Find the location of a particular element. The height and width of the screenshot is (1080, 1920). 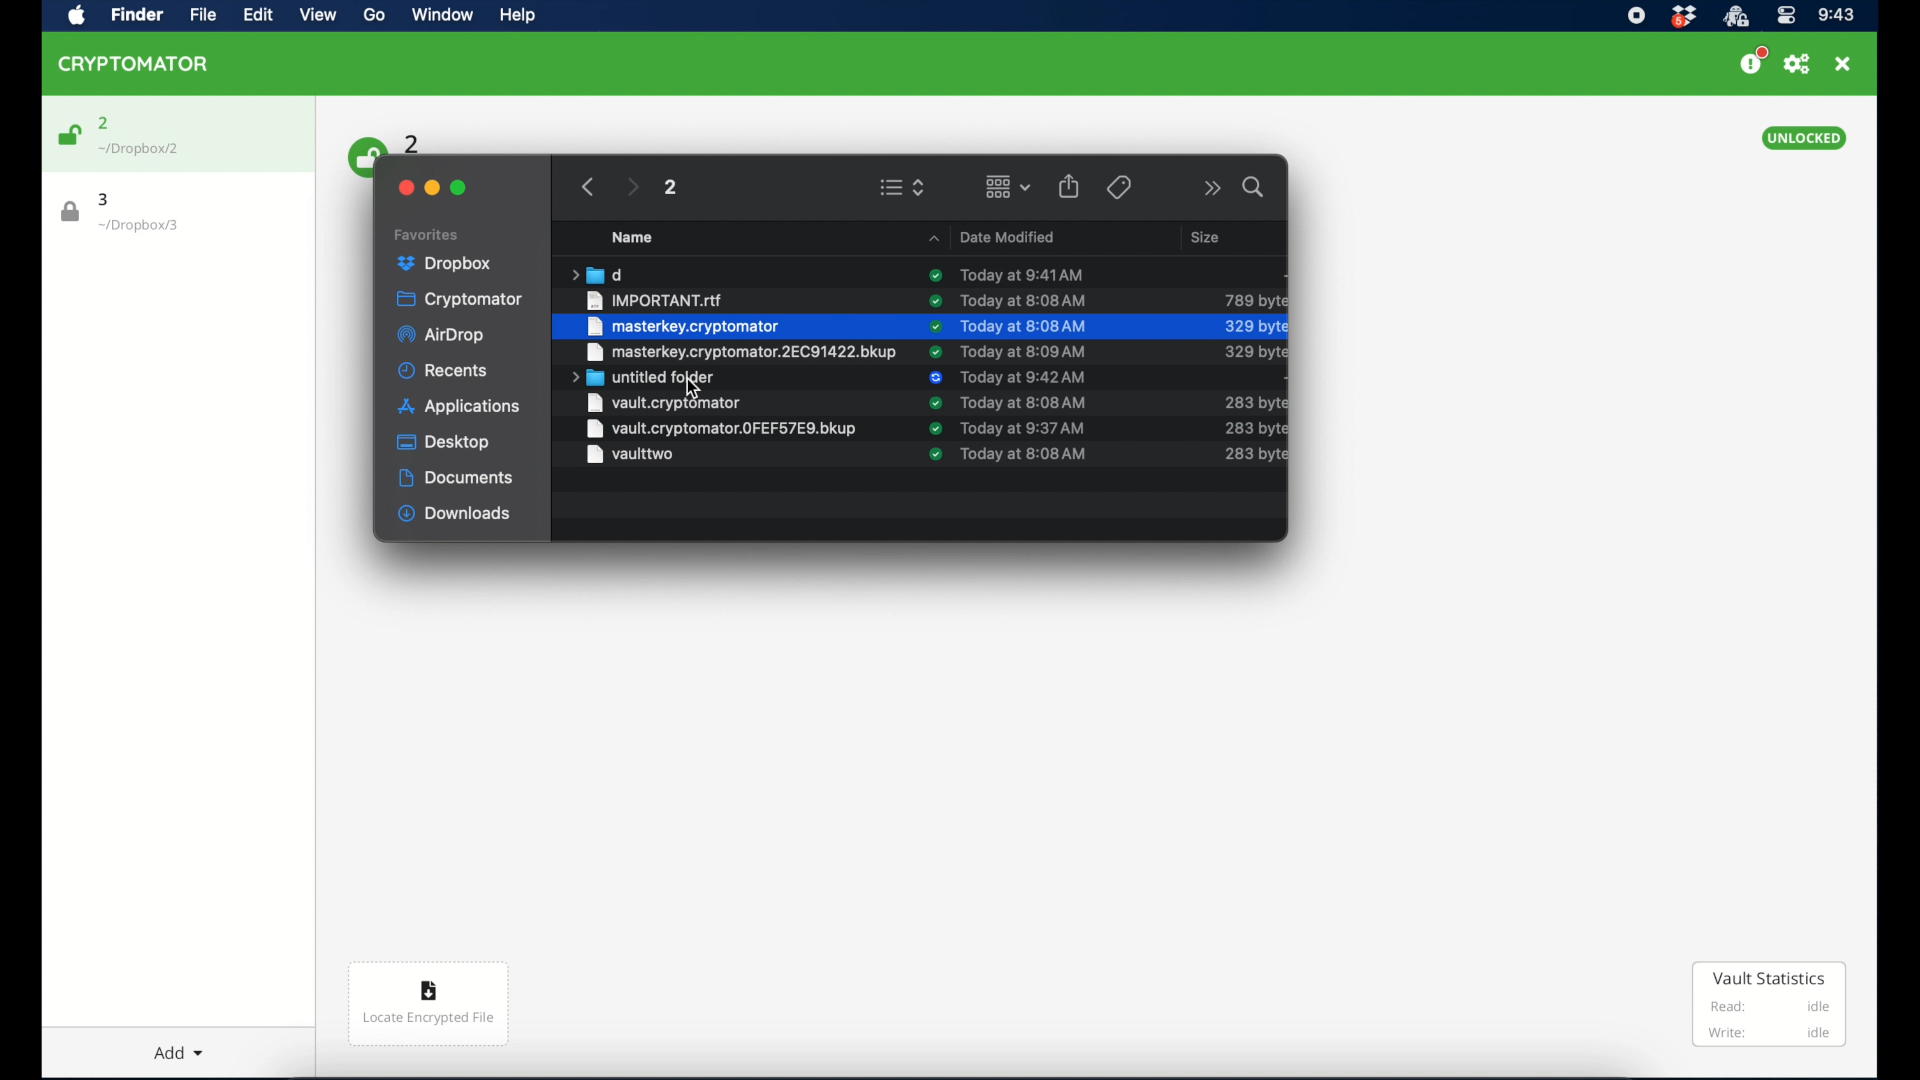

date is located at coordinates (1022, 274).